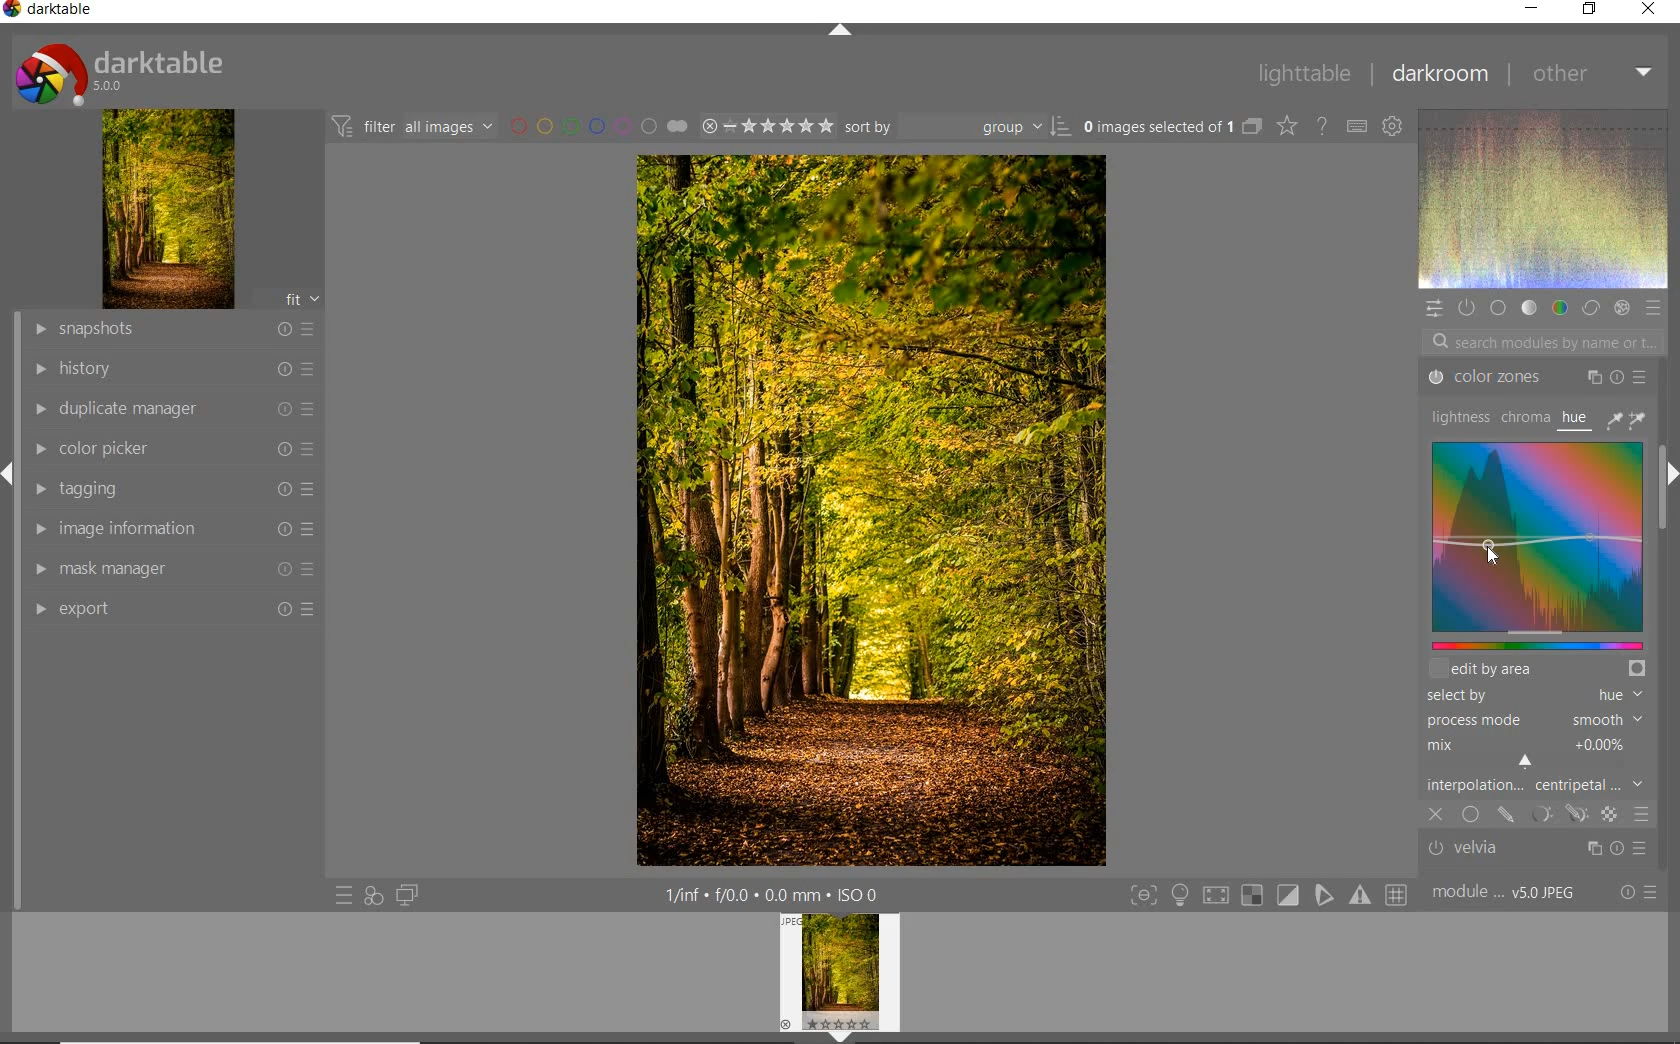 The height and width of the screenshot is (1044, 1680). Describe the element at coordinates (176, 611) in the screenshot. I see `EFFORT` at that location.